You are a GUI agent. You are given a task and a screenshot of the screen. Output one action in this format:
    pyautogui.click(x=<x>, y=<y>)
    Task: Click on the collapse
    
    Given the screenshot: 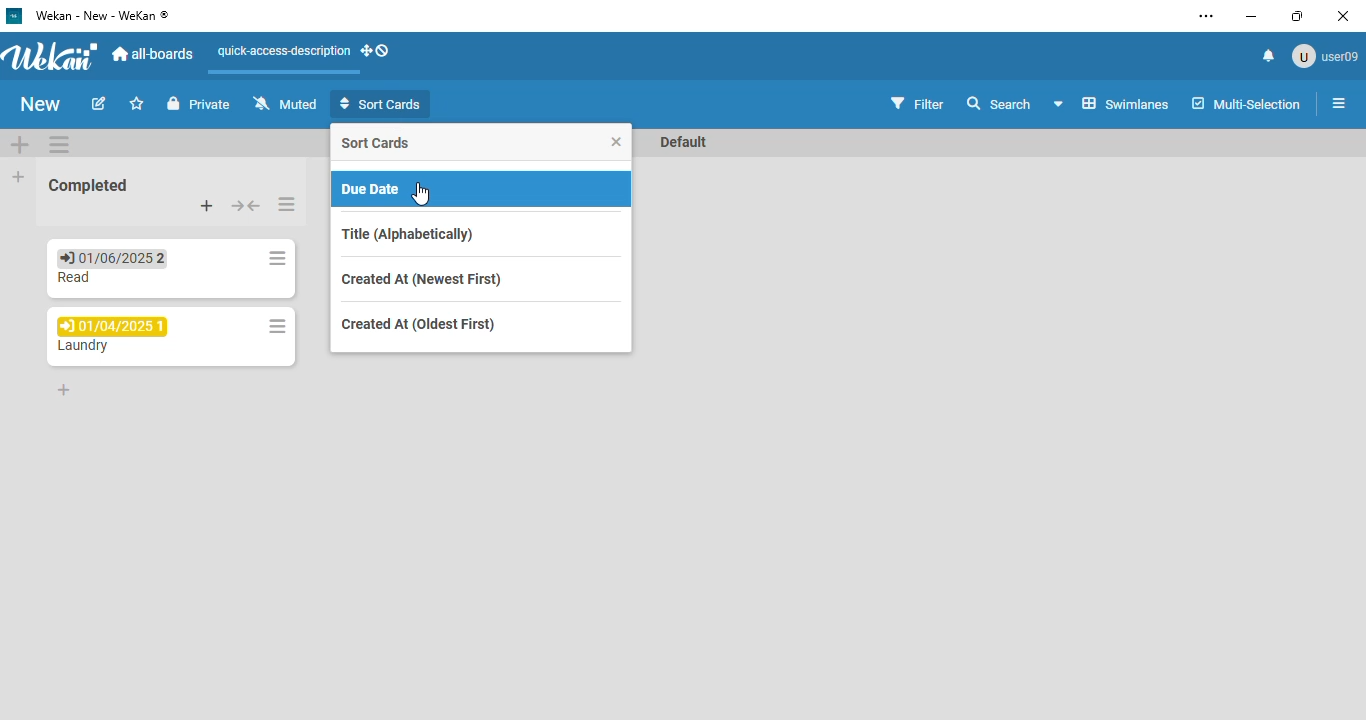 What is the action you would take?
    pyautogui.click(x=245, y=206)
    